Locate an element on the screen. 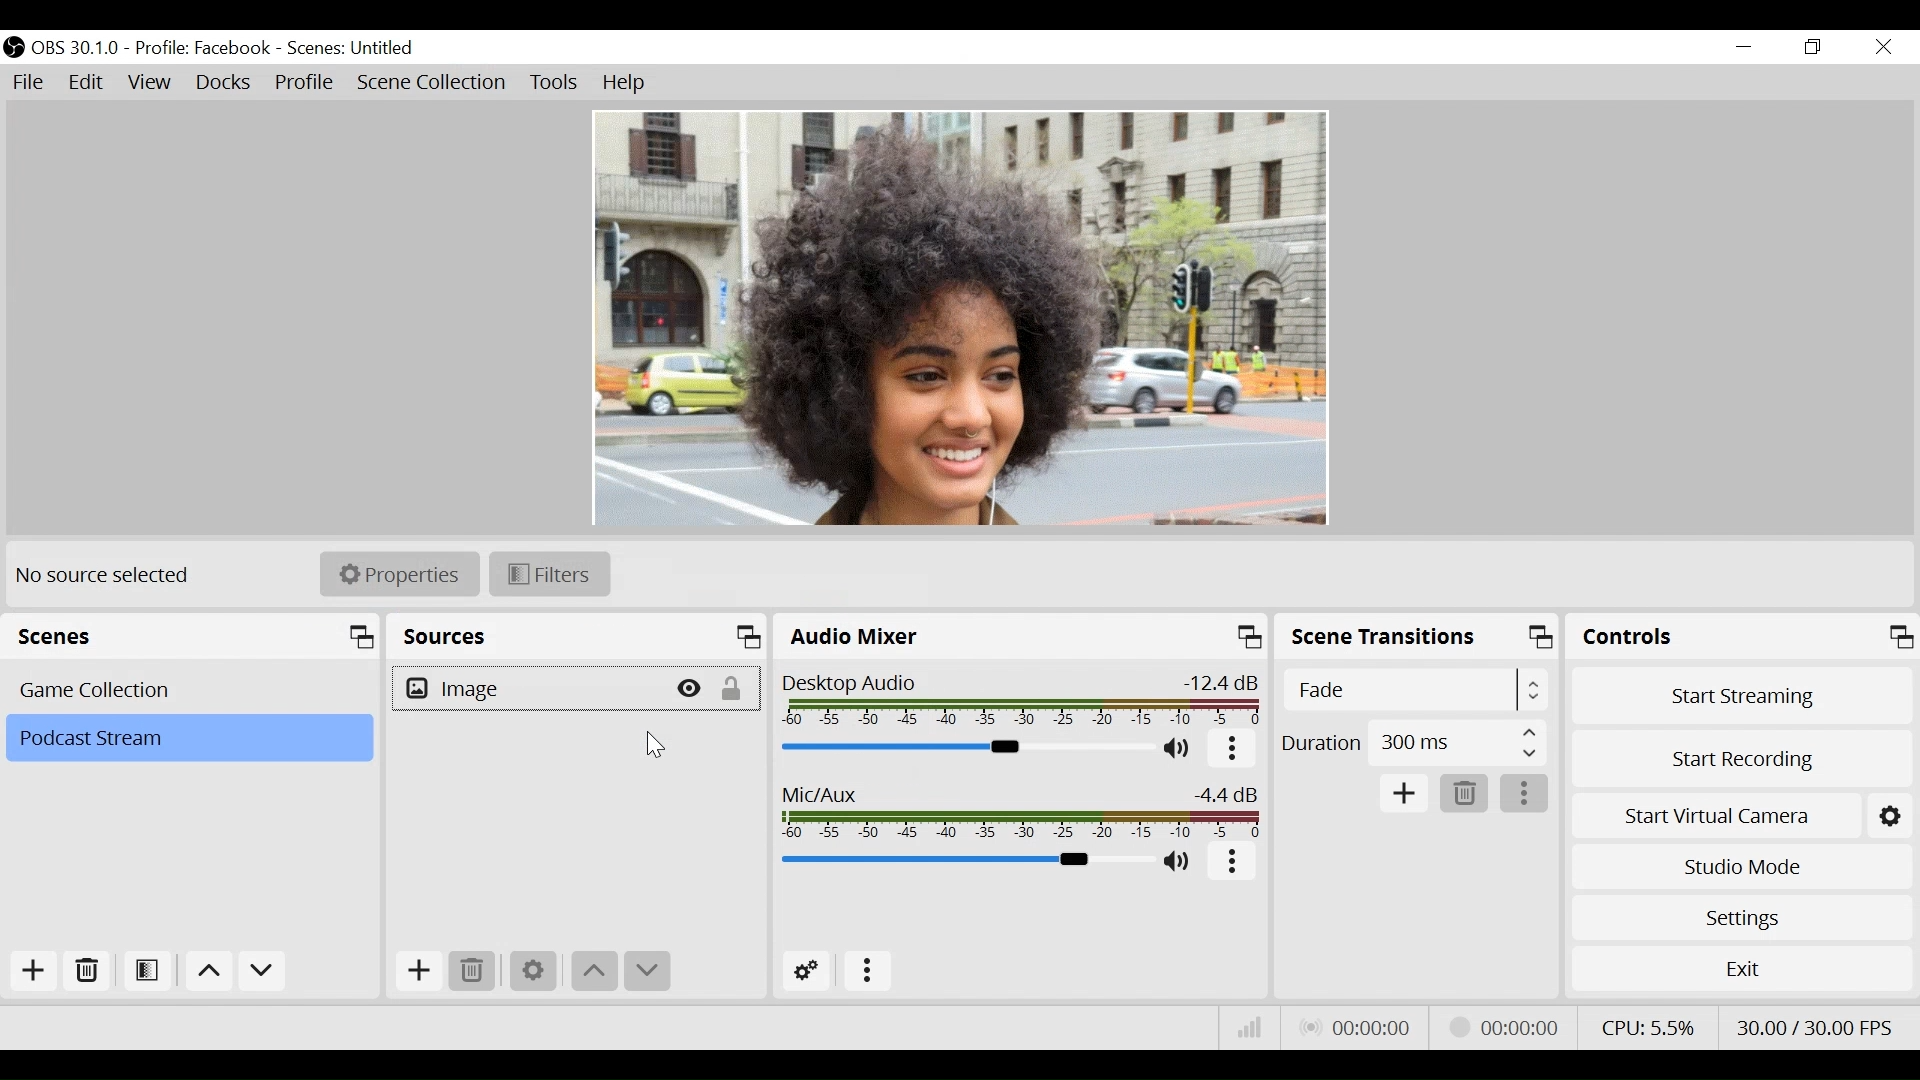 The height and width of the screenshot is (1080, 1920). Docks is located at coordinates (223, 84).